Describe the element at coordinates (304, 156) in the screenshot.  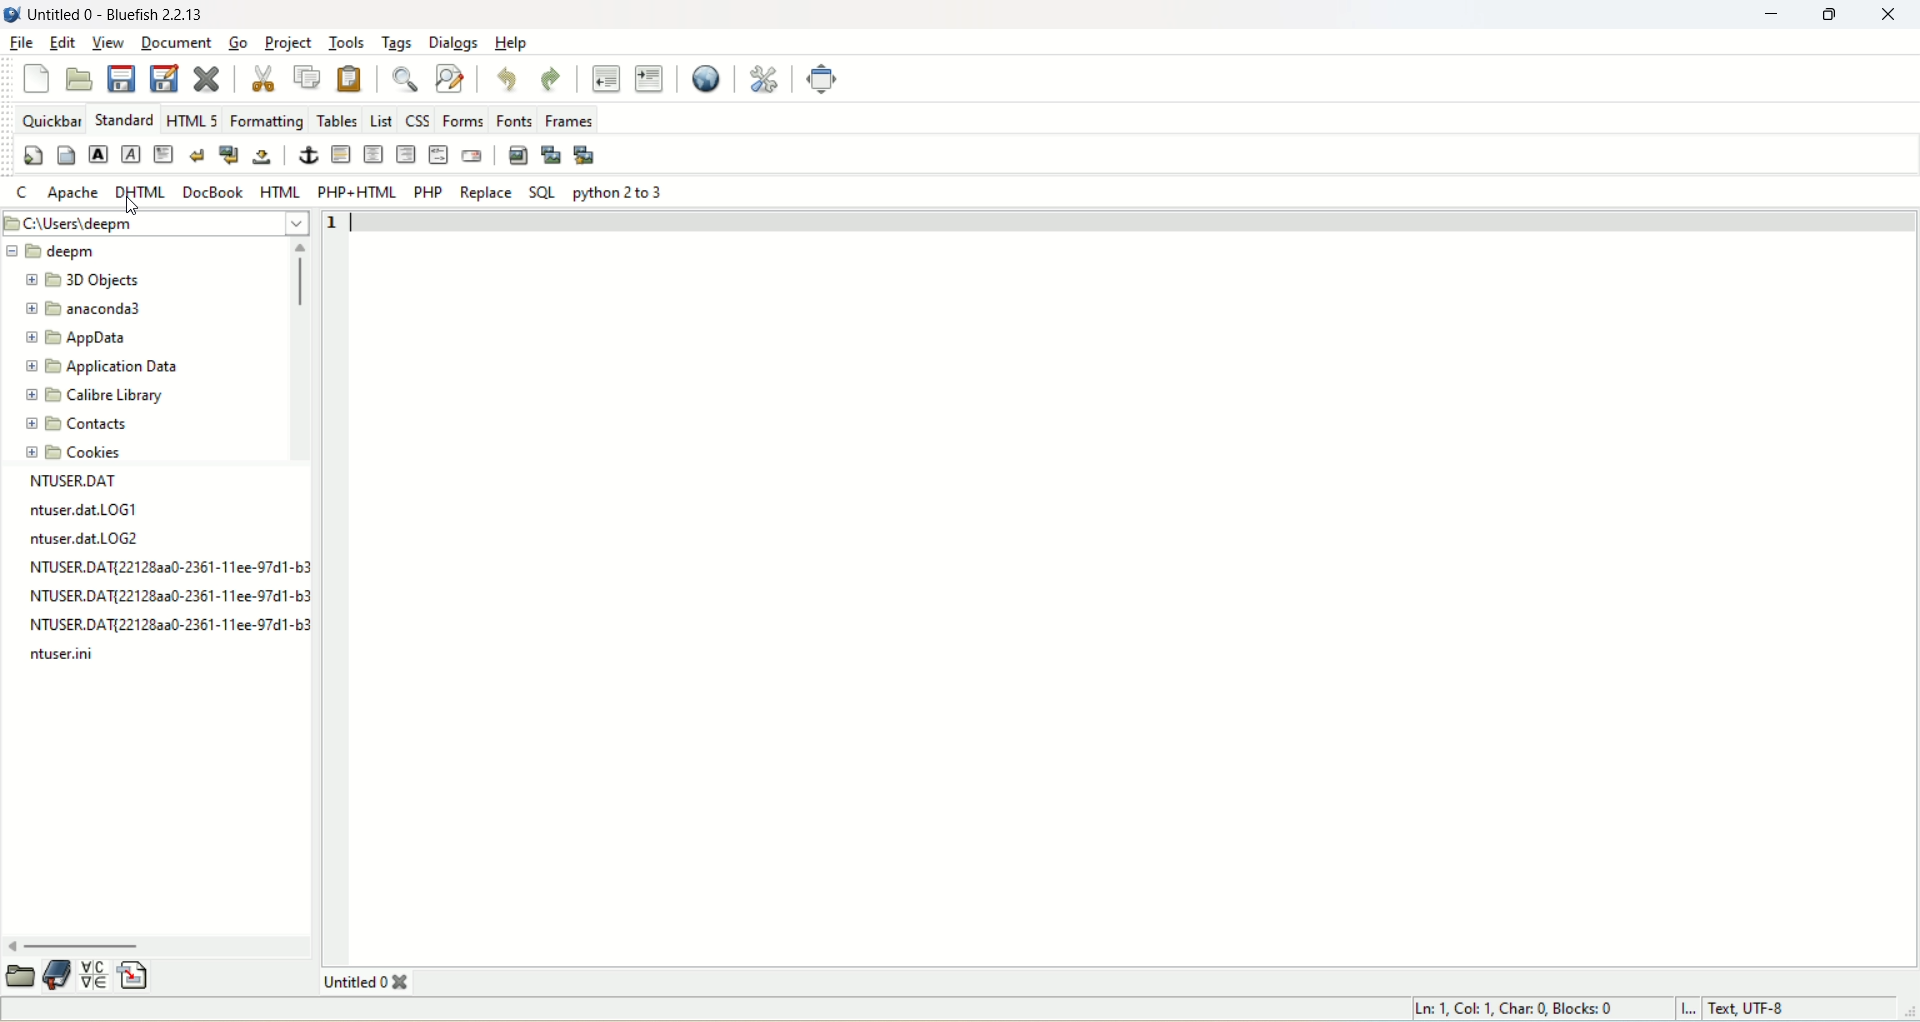
I see `anchor/hyperlink` at that location.